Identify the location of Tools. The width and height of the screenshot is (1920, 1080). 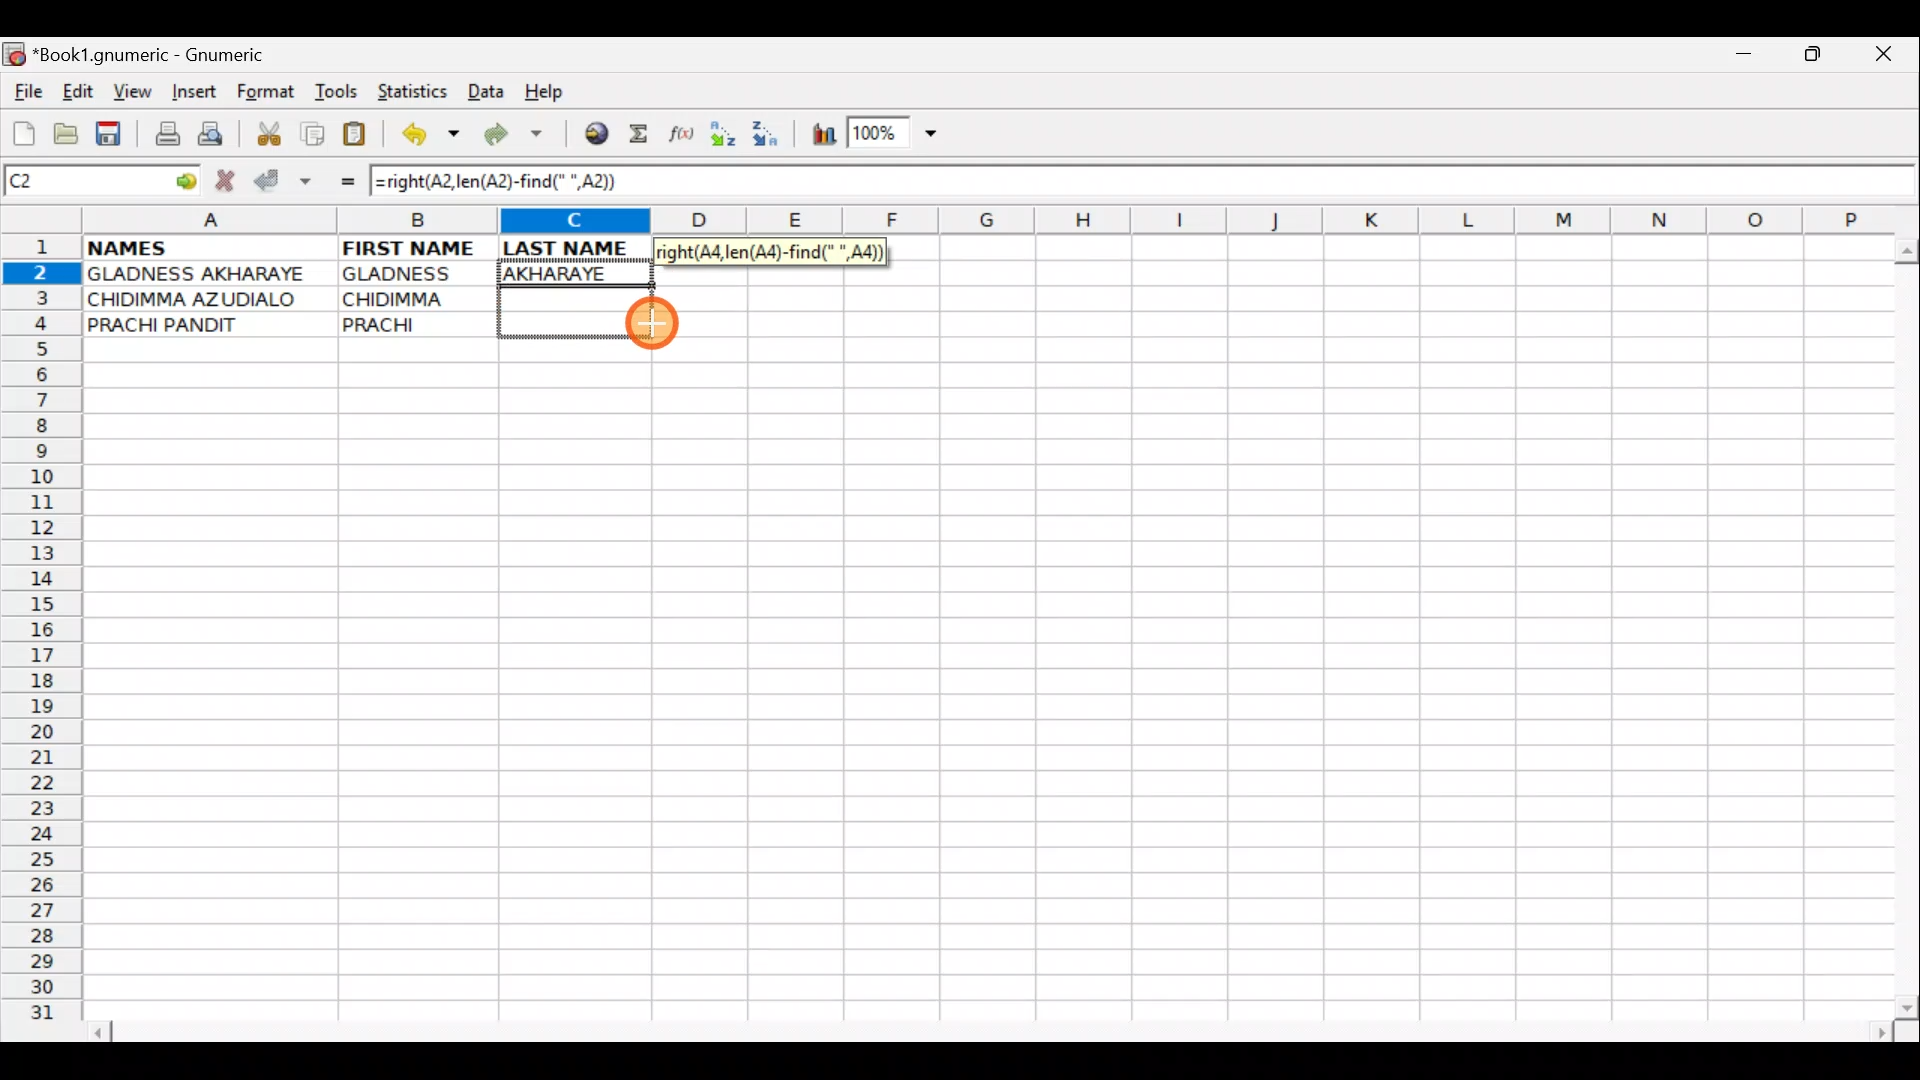
(338, 92).